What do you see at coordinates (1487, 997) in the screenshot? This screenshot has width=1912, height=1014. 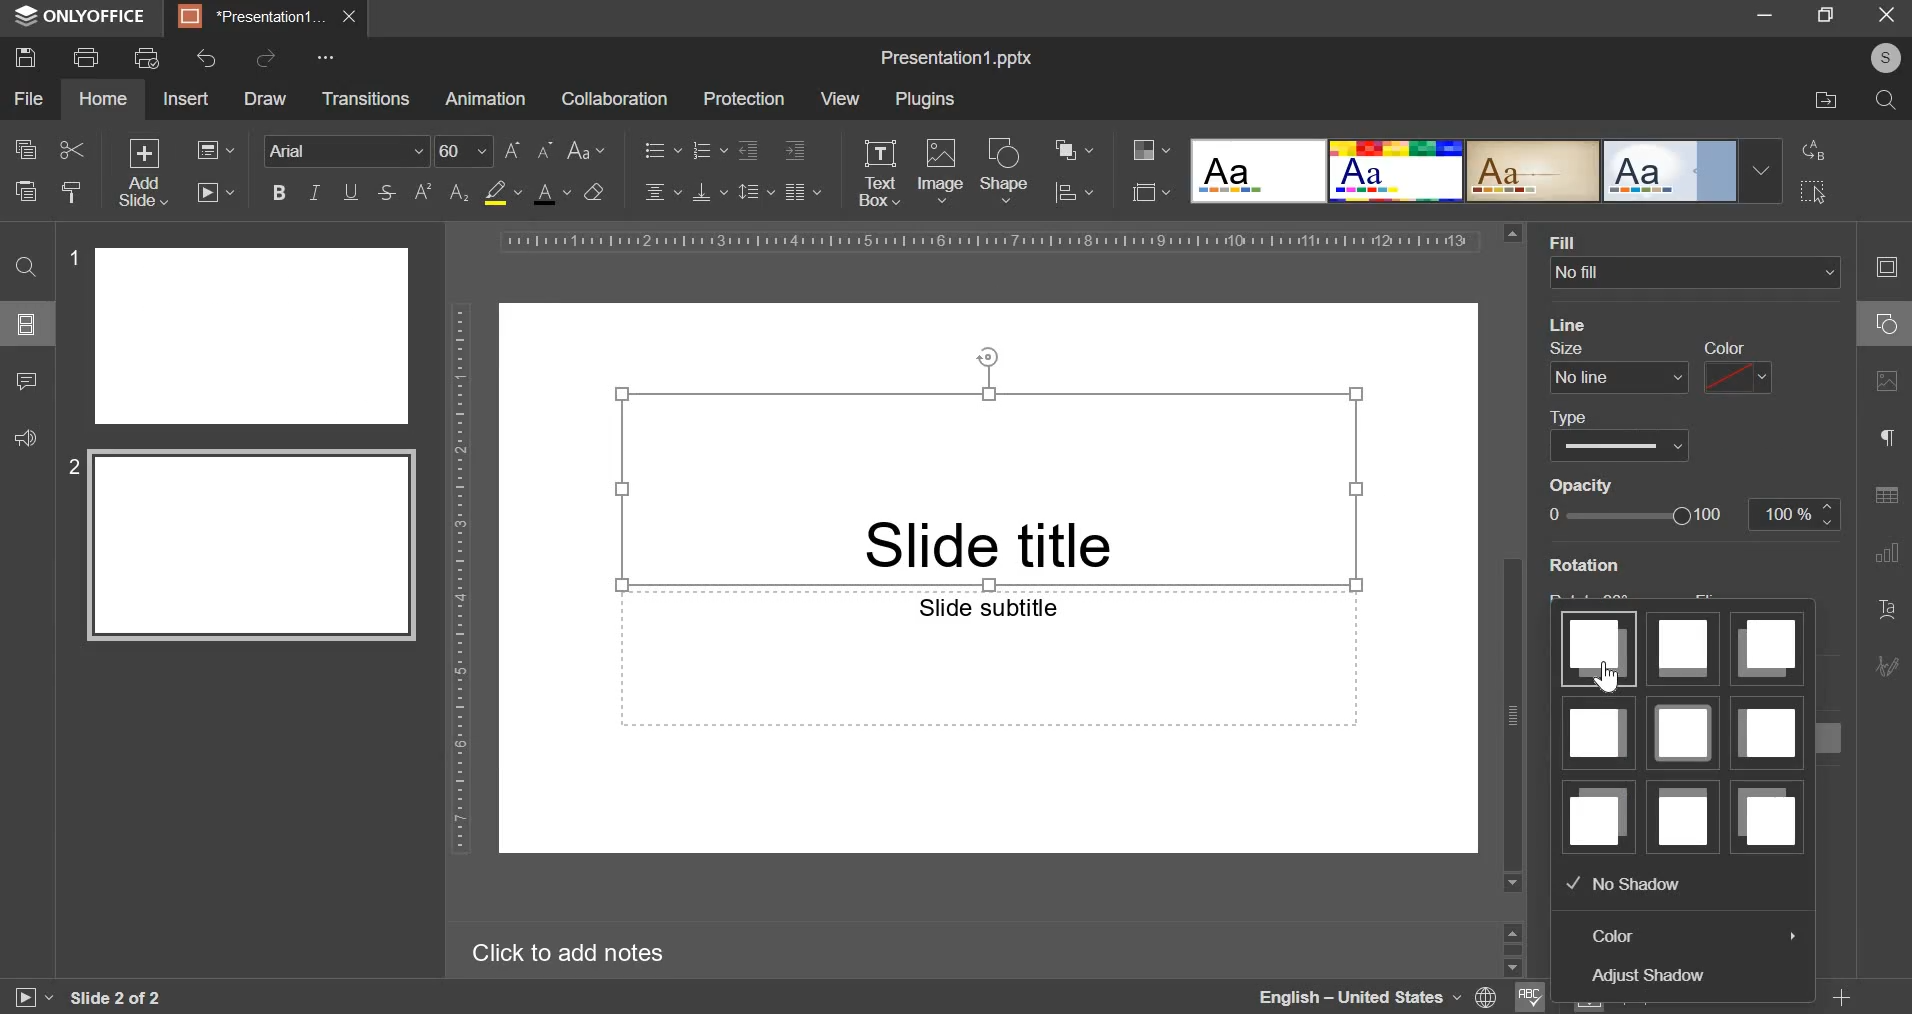 I see `set document language` at bounding box center [1487, 997].